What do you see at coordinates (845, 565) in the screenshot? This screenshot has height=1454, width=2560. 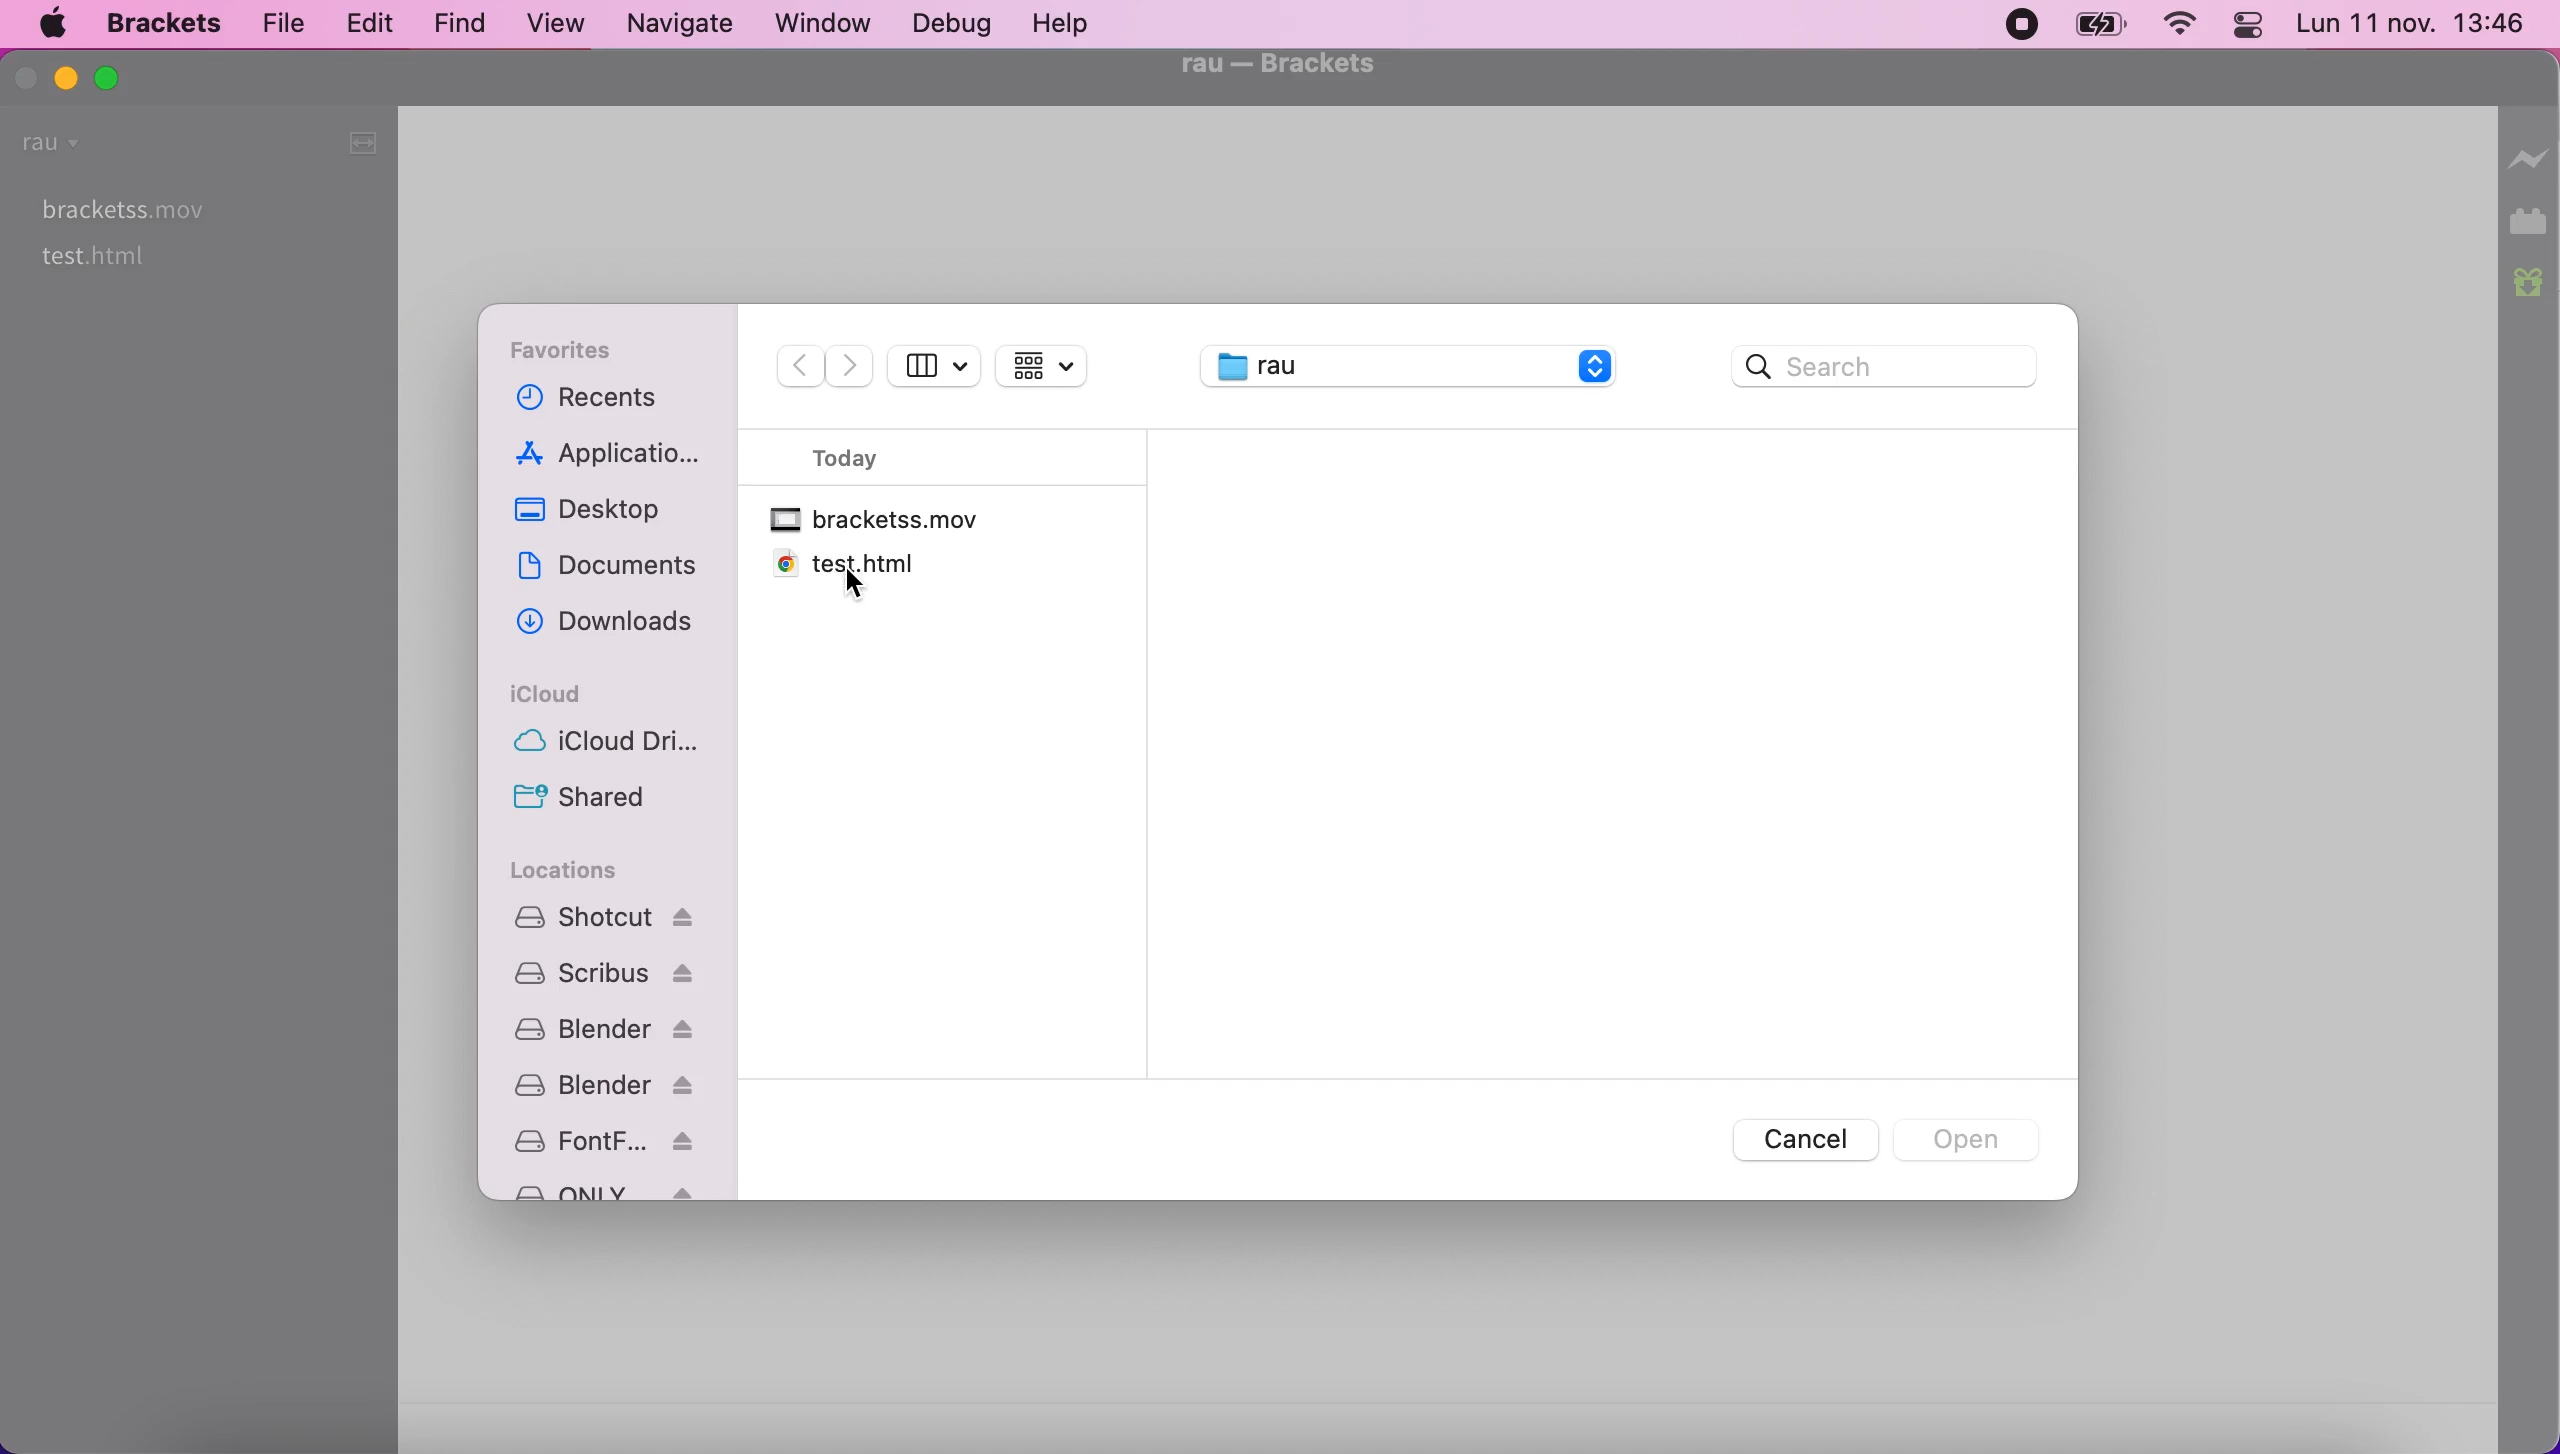 I see `test file` at bounding box center [845, 565].